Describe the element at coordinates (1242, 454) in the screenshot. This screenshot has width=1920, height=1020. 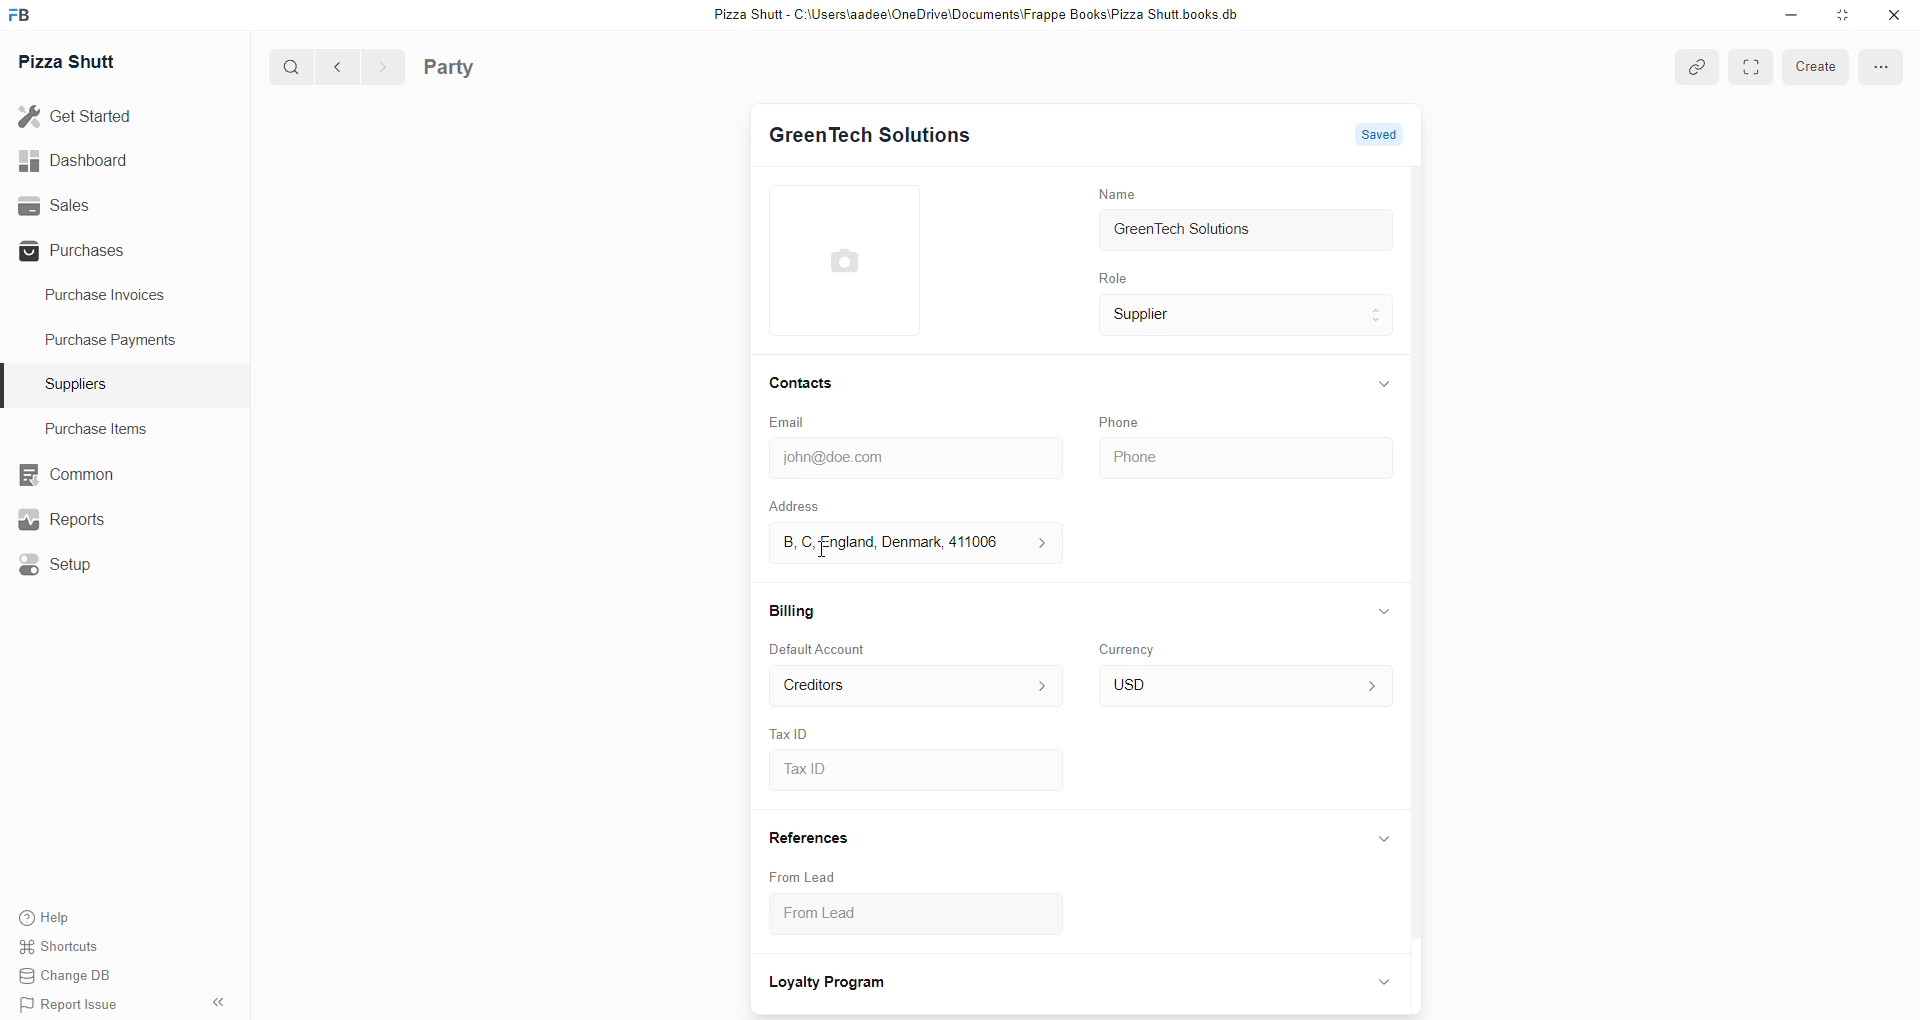
I see `Phone` at that location.